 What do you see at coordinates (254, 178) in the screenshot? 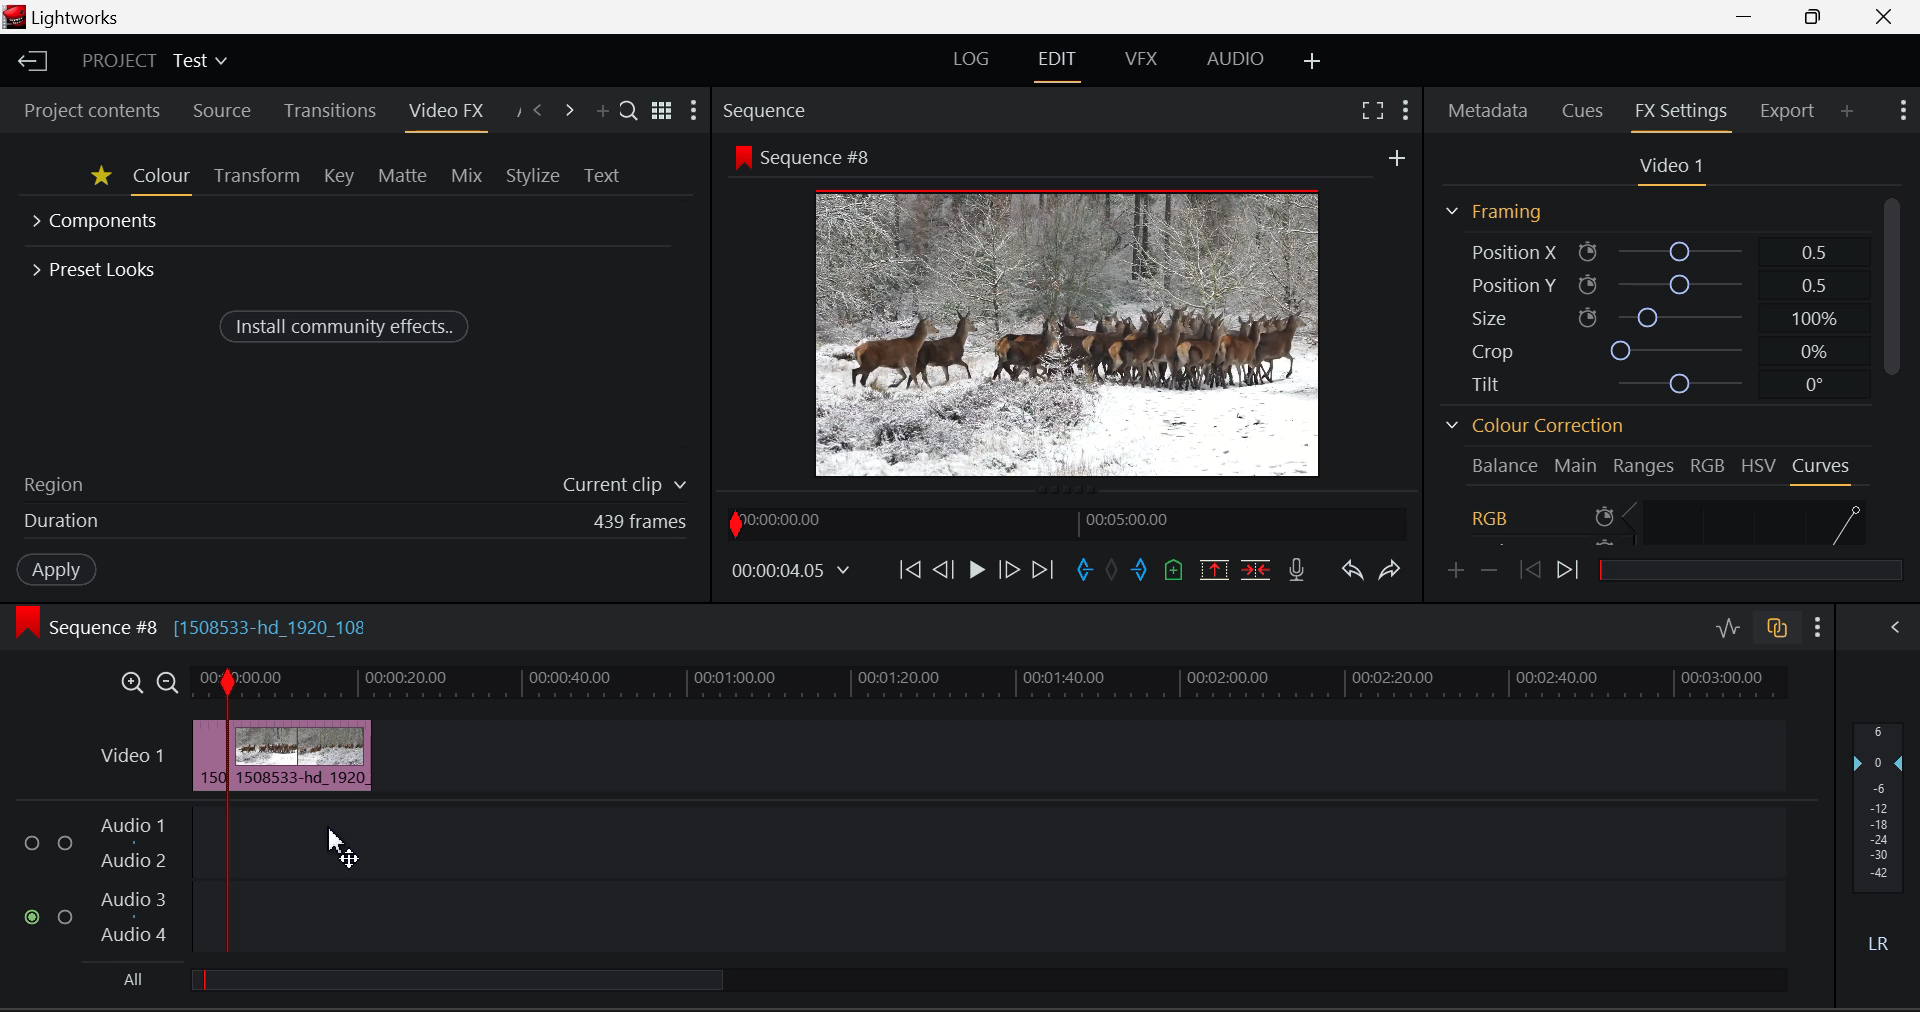
I see `Transform` at bounding box center [254, 178].